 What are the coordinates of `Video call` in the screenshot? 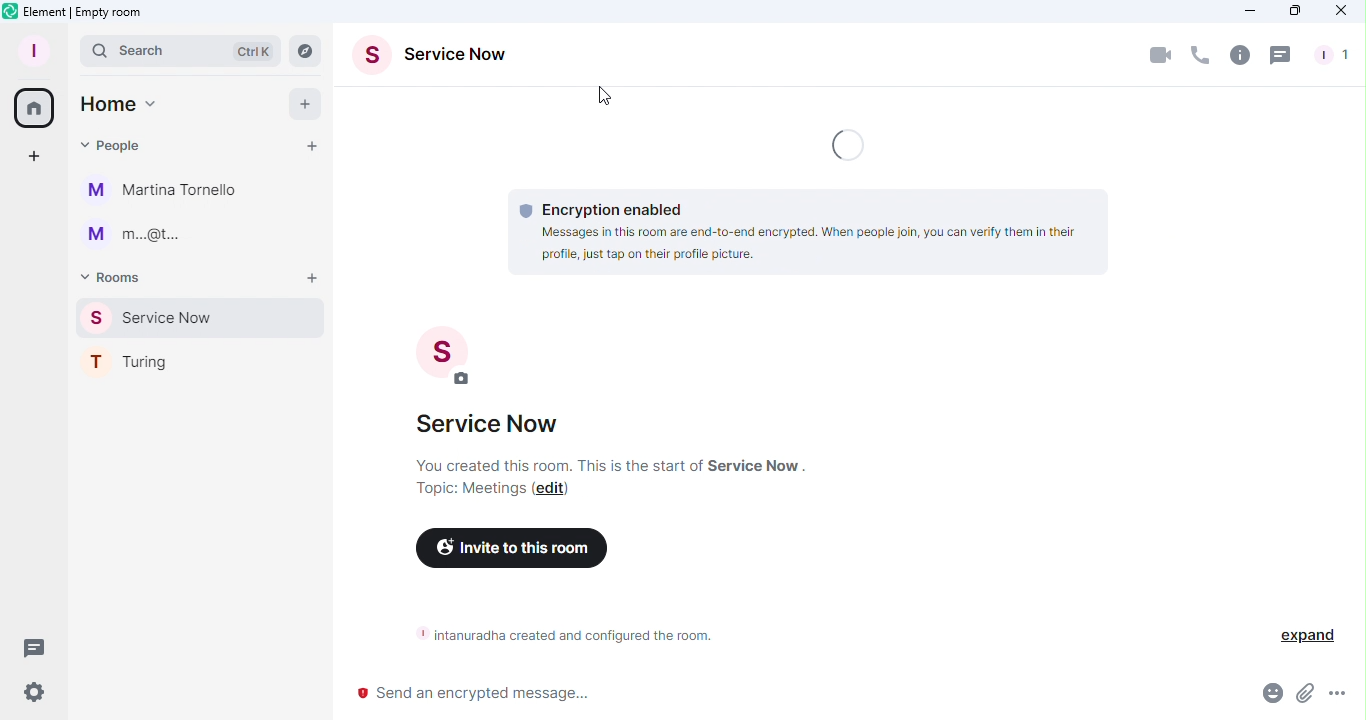 It's located at (1162, 54).